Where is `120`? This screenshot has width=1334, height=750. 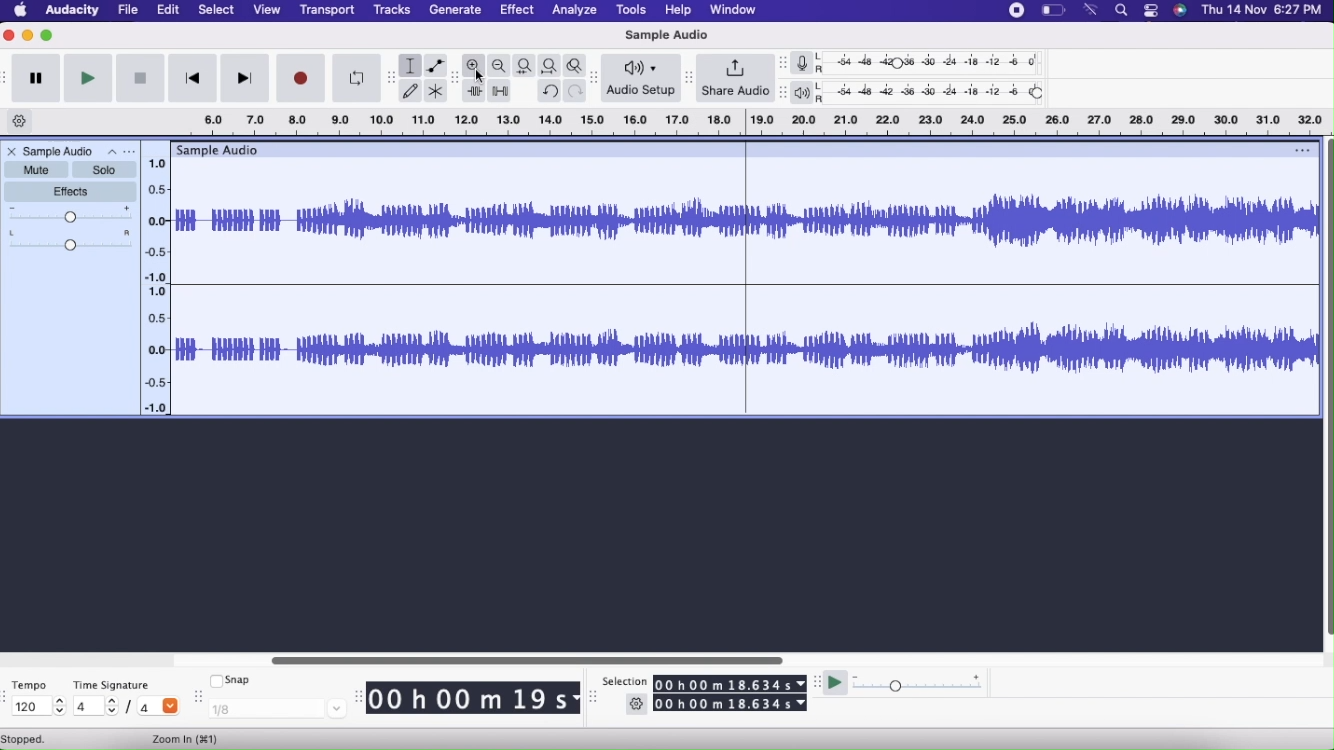 120 is located at coordinates (36, 707).